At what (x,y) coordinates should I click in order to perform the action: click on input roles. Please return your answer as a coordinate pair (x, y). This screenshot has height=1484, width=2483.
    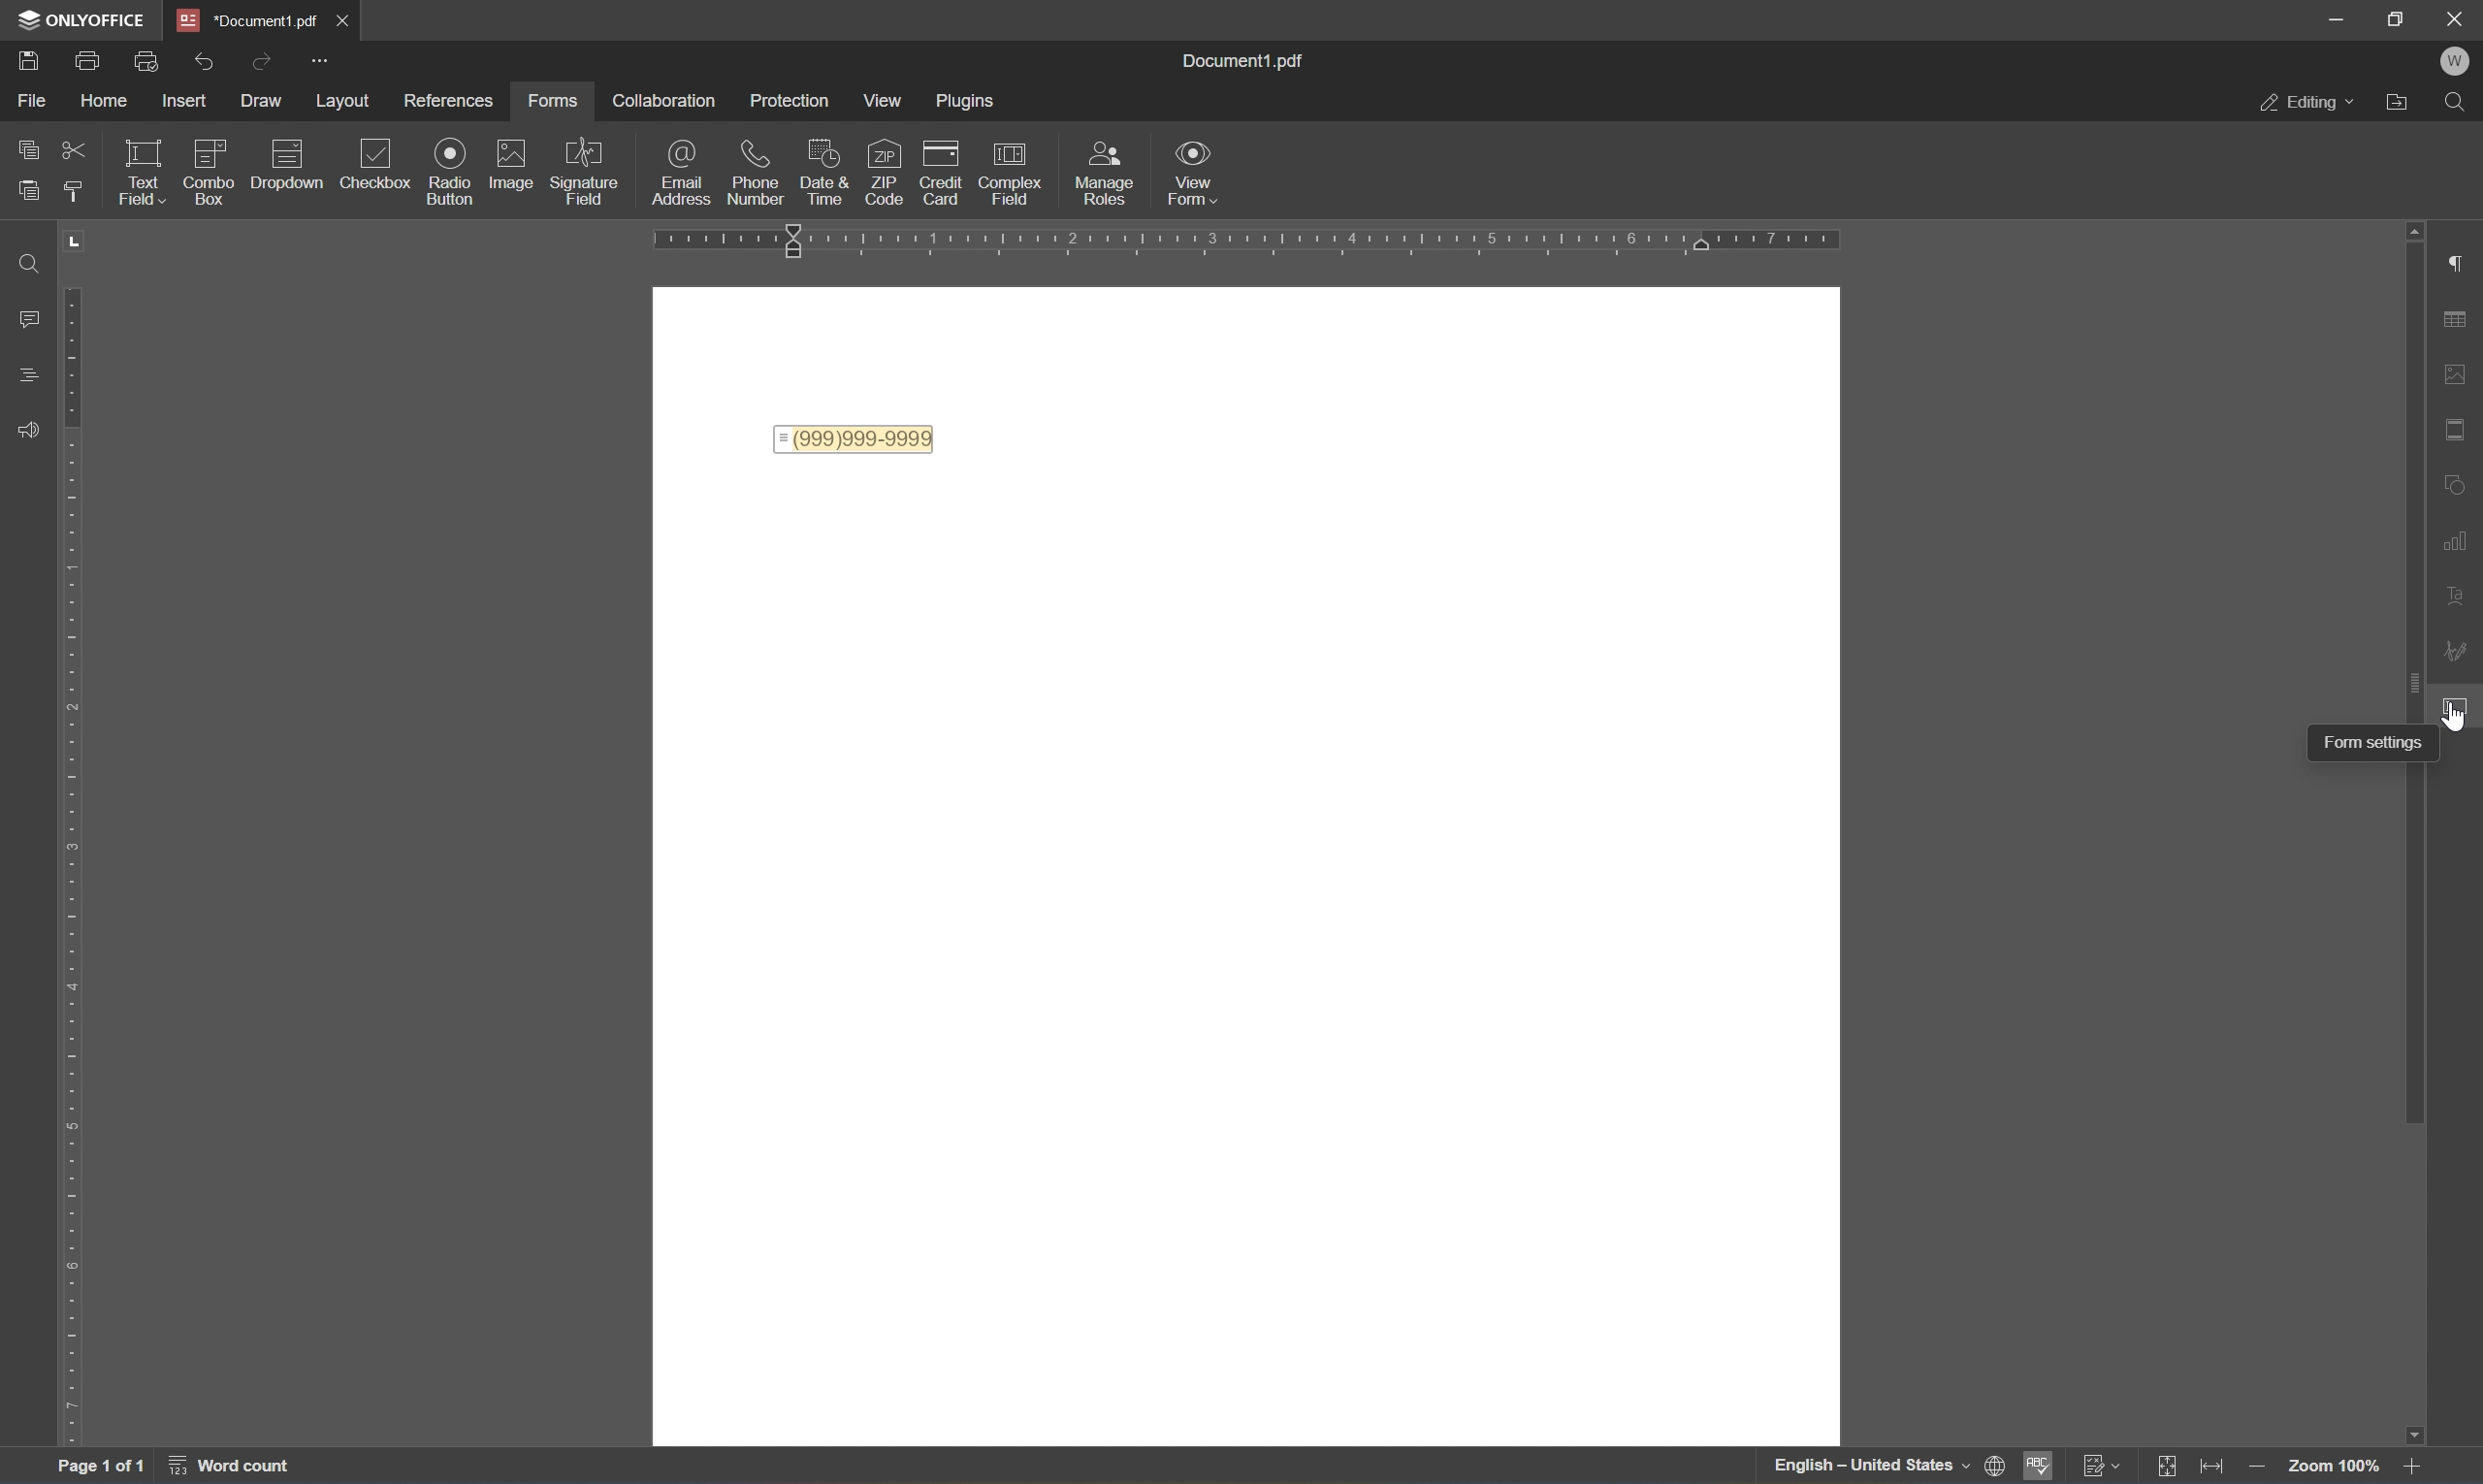
    Looking at the image, I should click on (1109, 173).